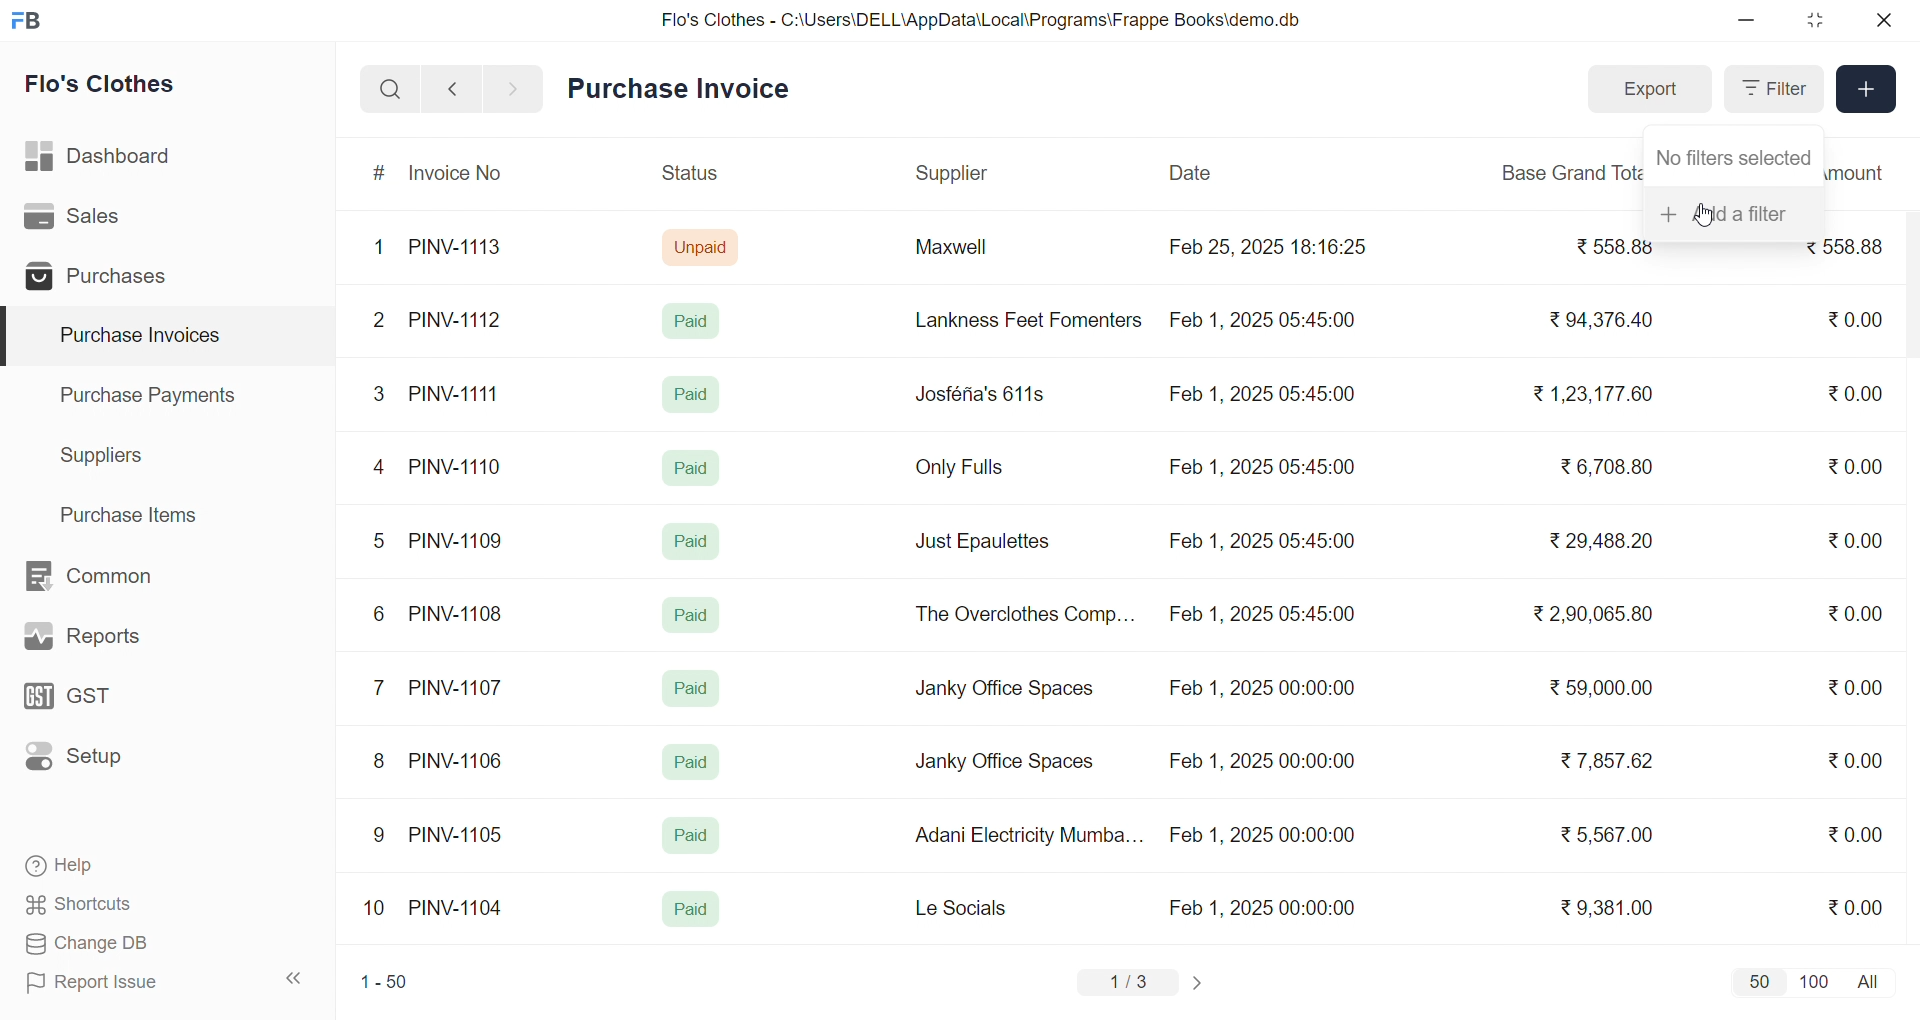  I want to click on Common, so click(110, 577).